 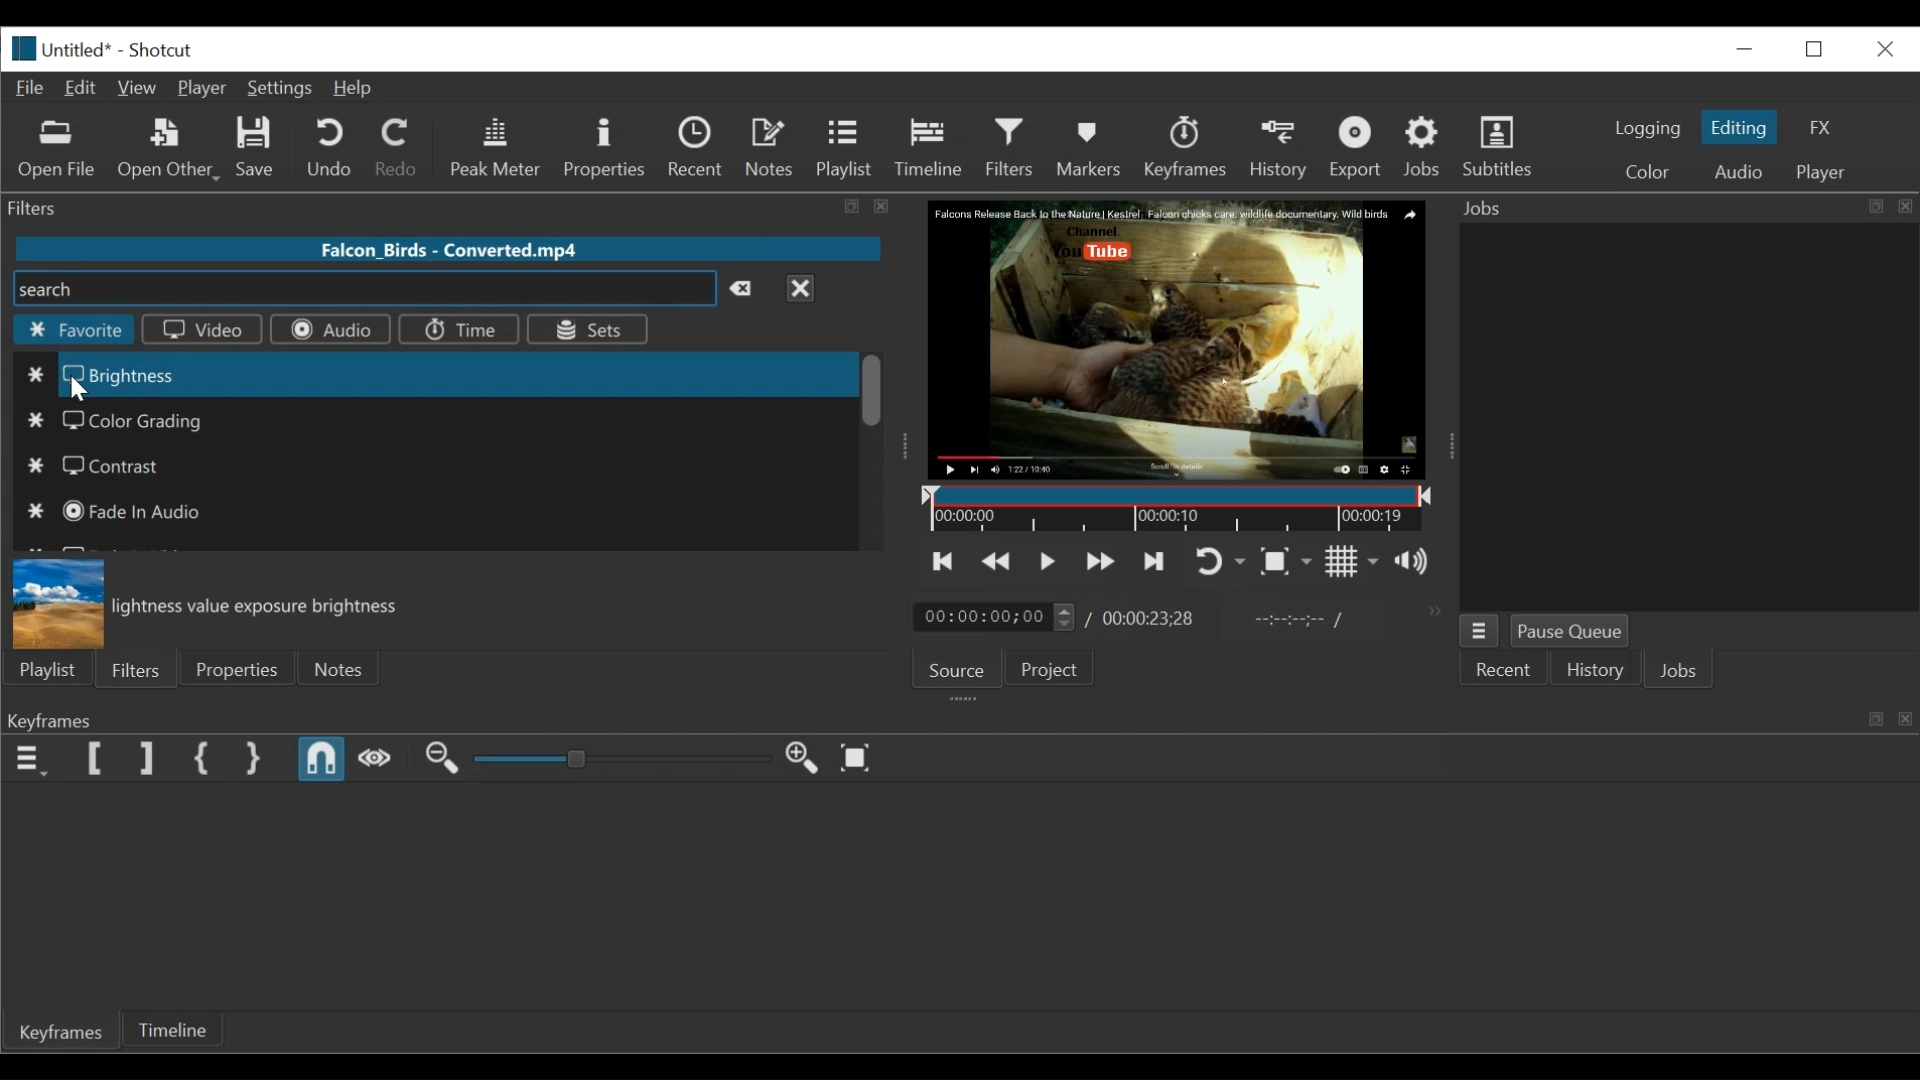 What do you see at coordinates (1091, 147) in the screenshot?
I see `Markers` at bounding box center [1091, 147].